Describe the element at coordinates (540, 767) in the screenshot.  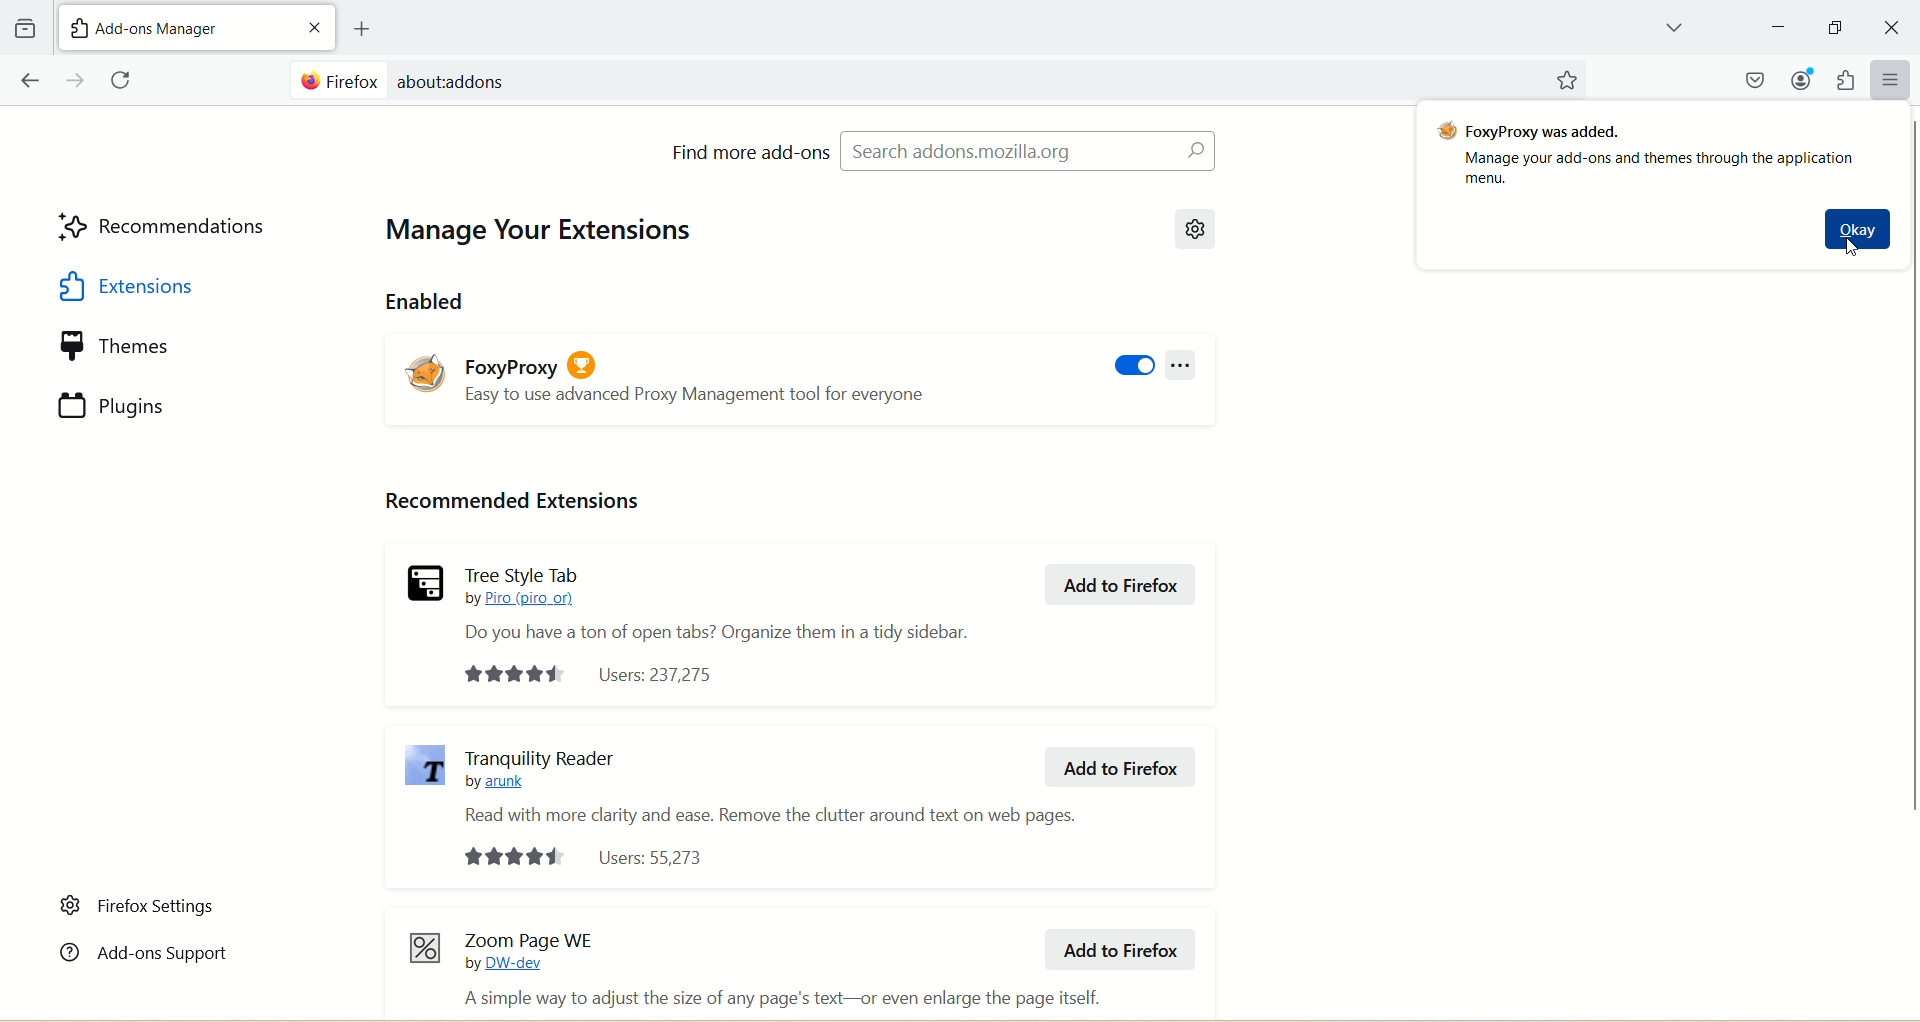
I see `oT Tranquility Reader
by arunk` at that location.